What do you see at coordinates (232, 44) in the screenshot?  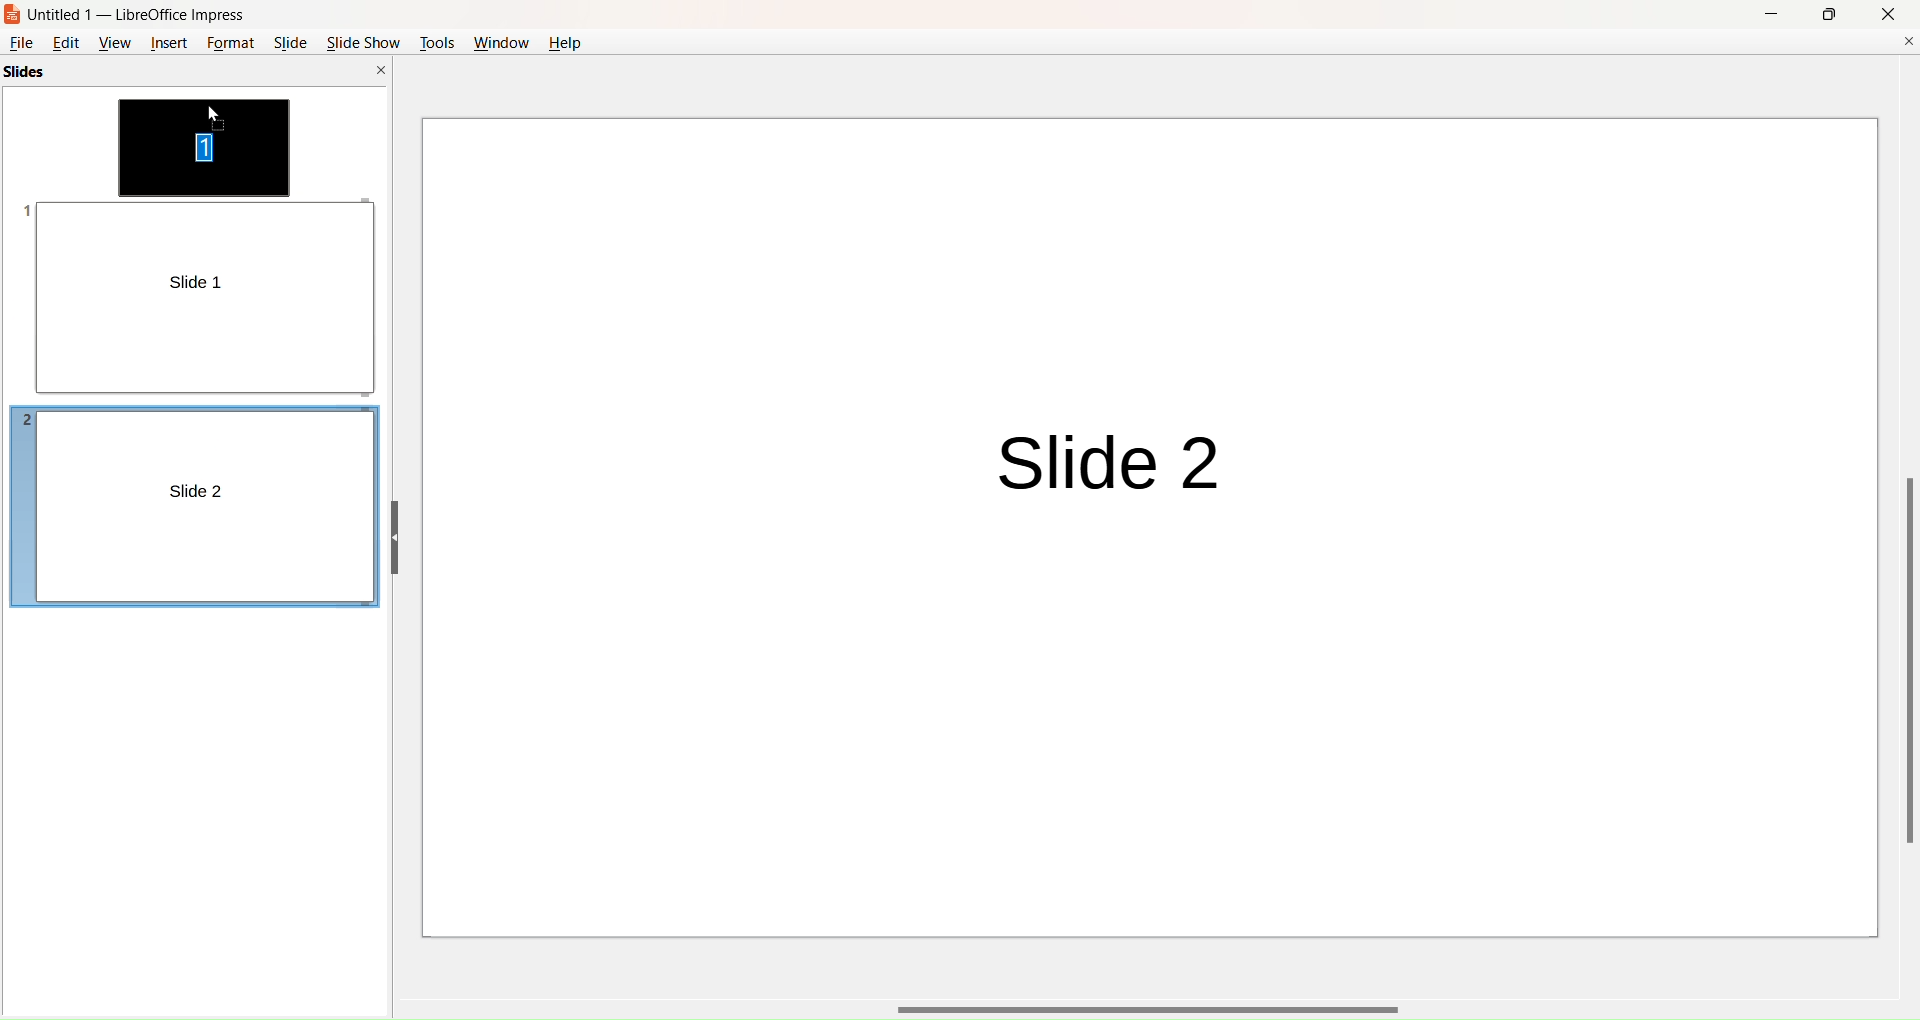 I see `format` at bounding box center [232, 44].